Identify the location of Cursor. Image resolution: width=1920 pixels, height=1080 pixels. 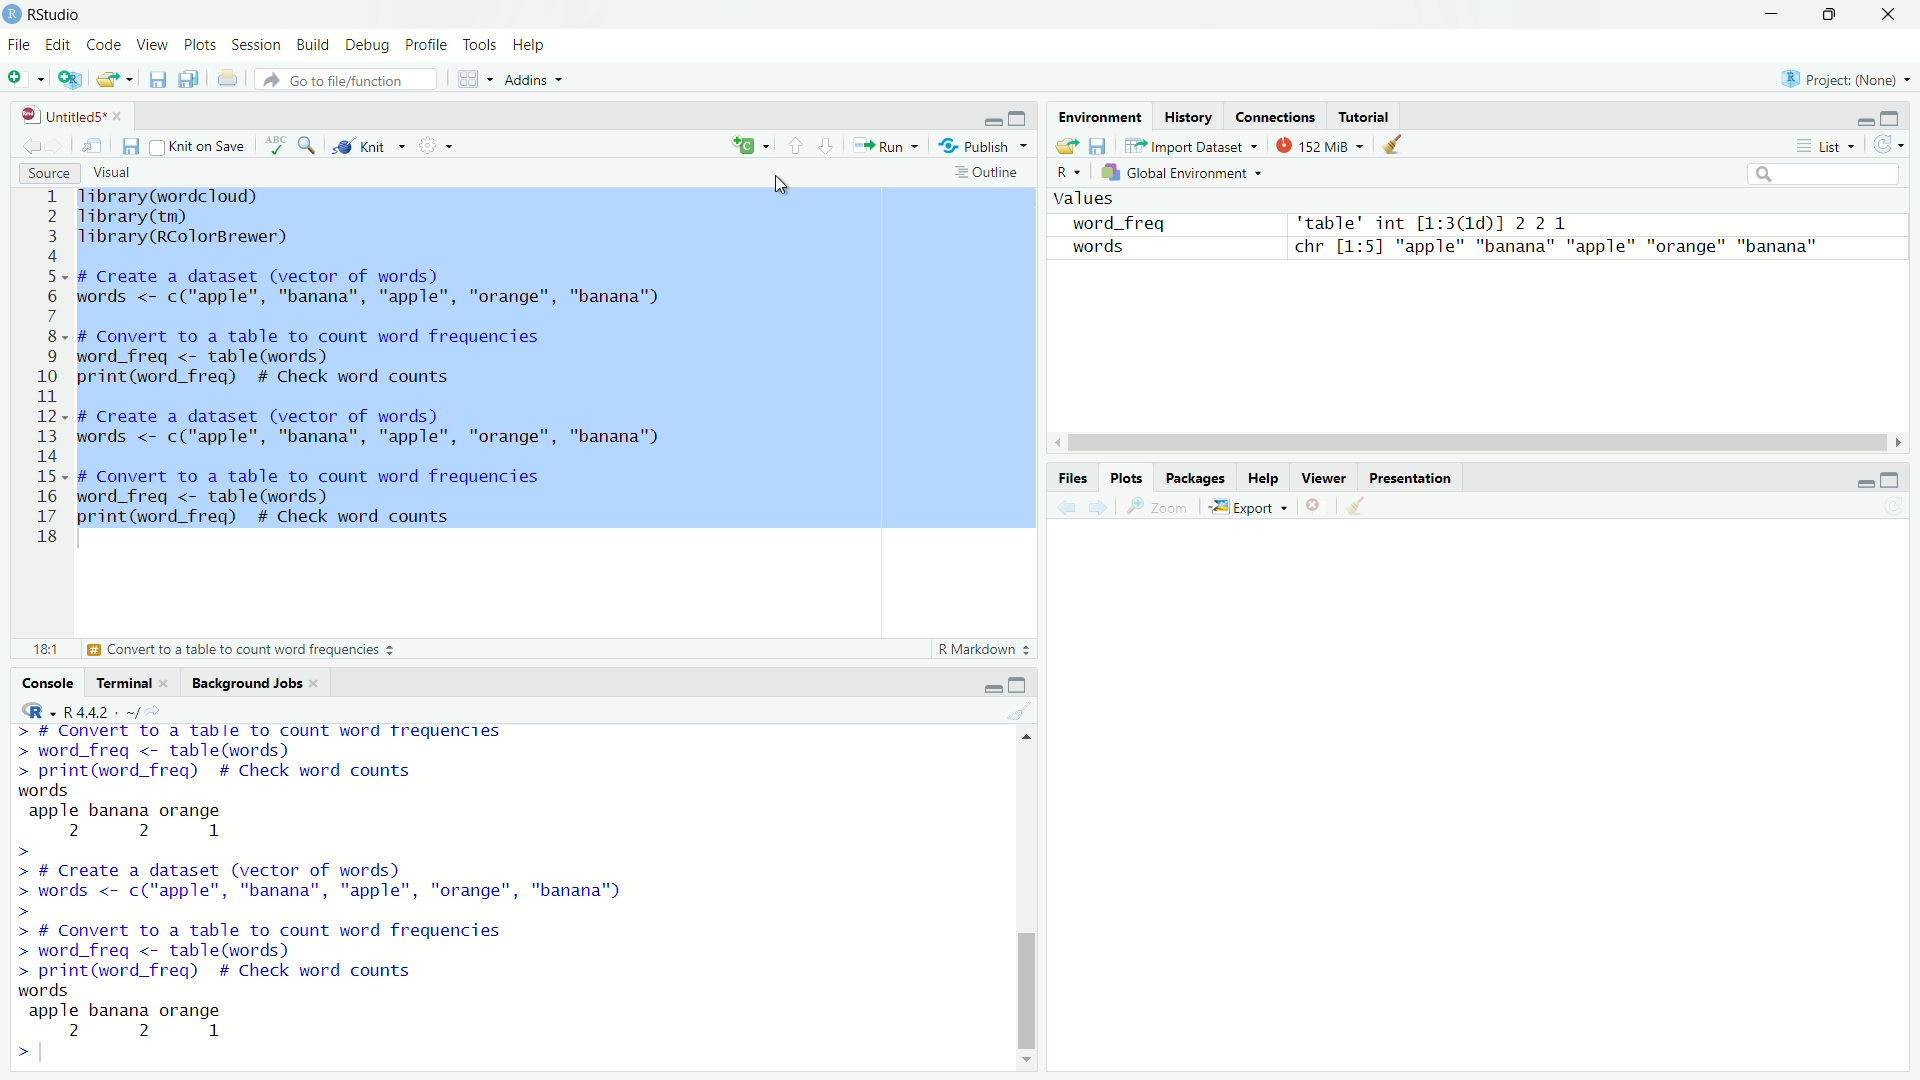
(782, 186).